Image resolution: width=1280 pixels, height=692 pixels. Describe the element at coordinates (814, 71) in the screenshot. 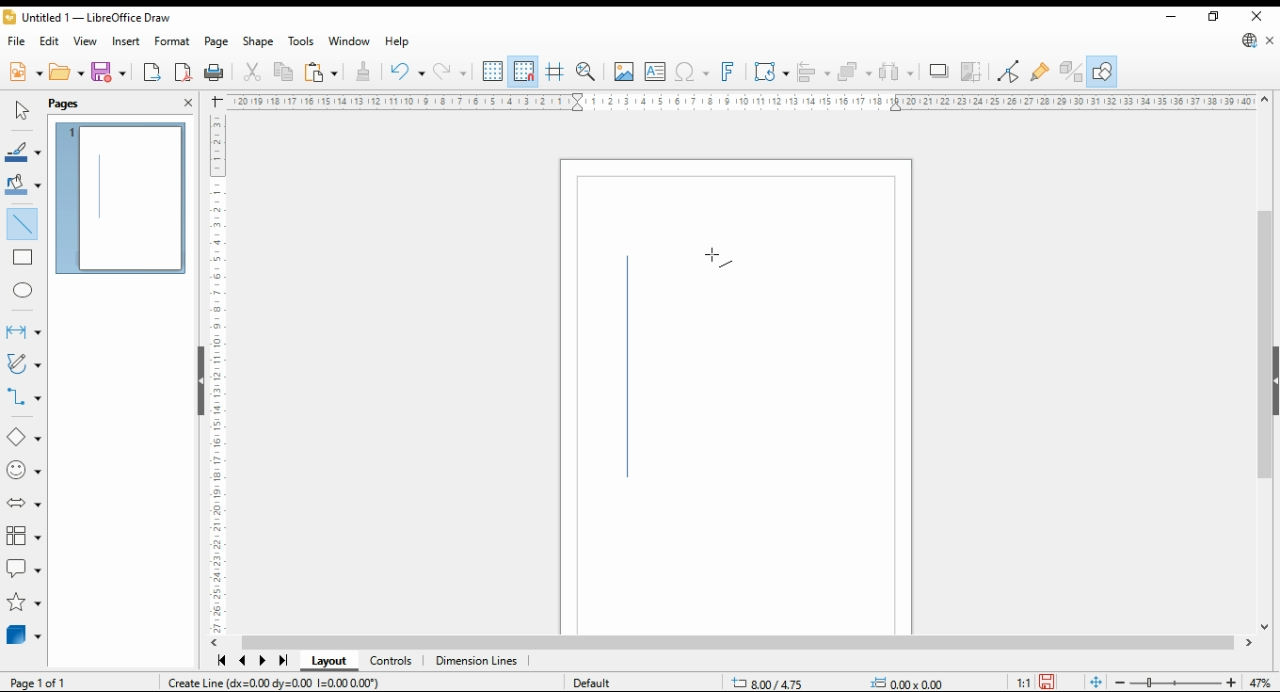

I see `align objects` at that location.